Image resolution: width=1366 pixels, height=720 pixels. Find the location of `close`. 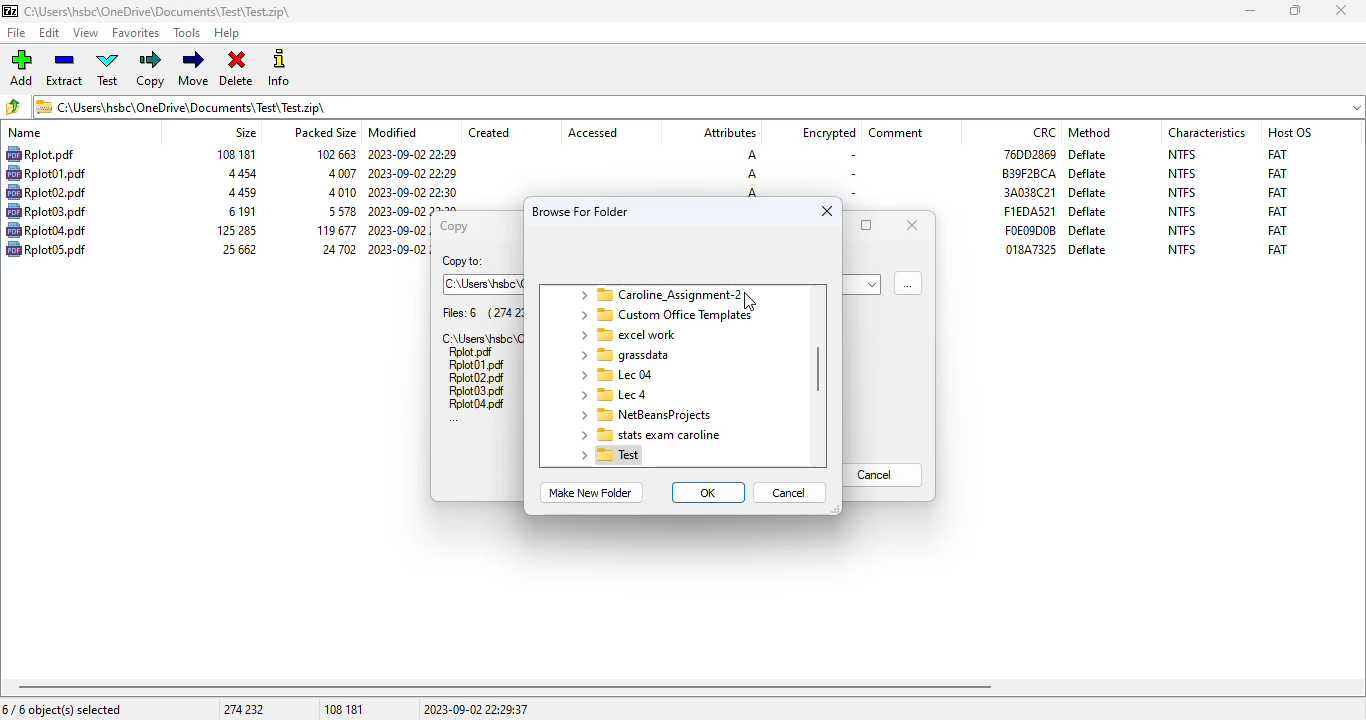

close is located at coordinates (1340, 10).